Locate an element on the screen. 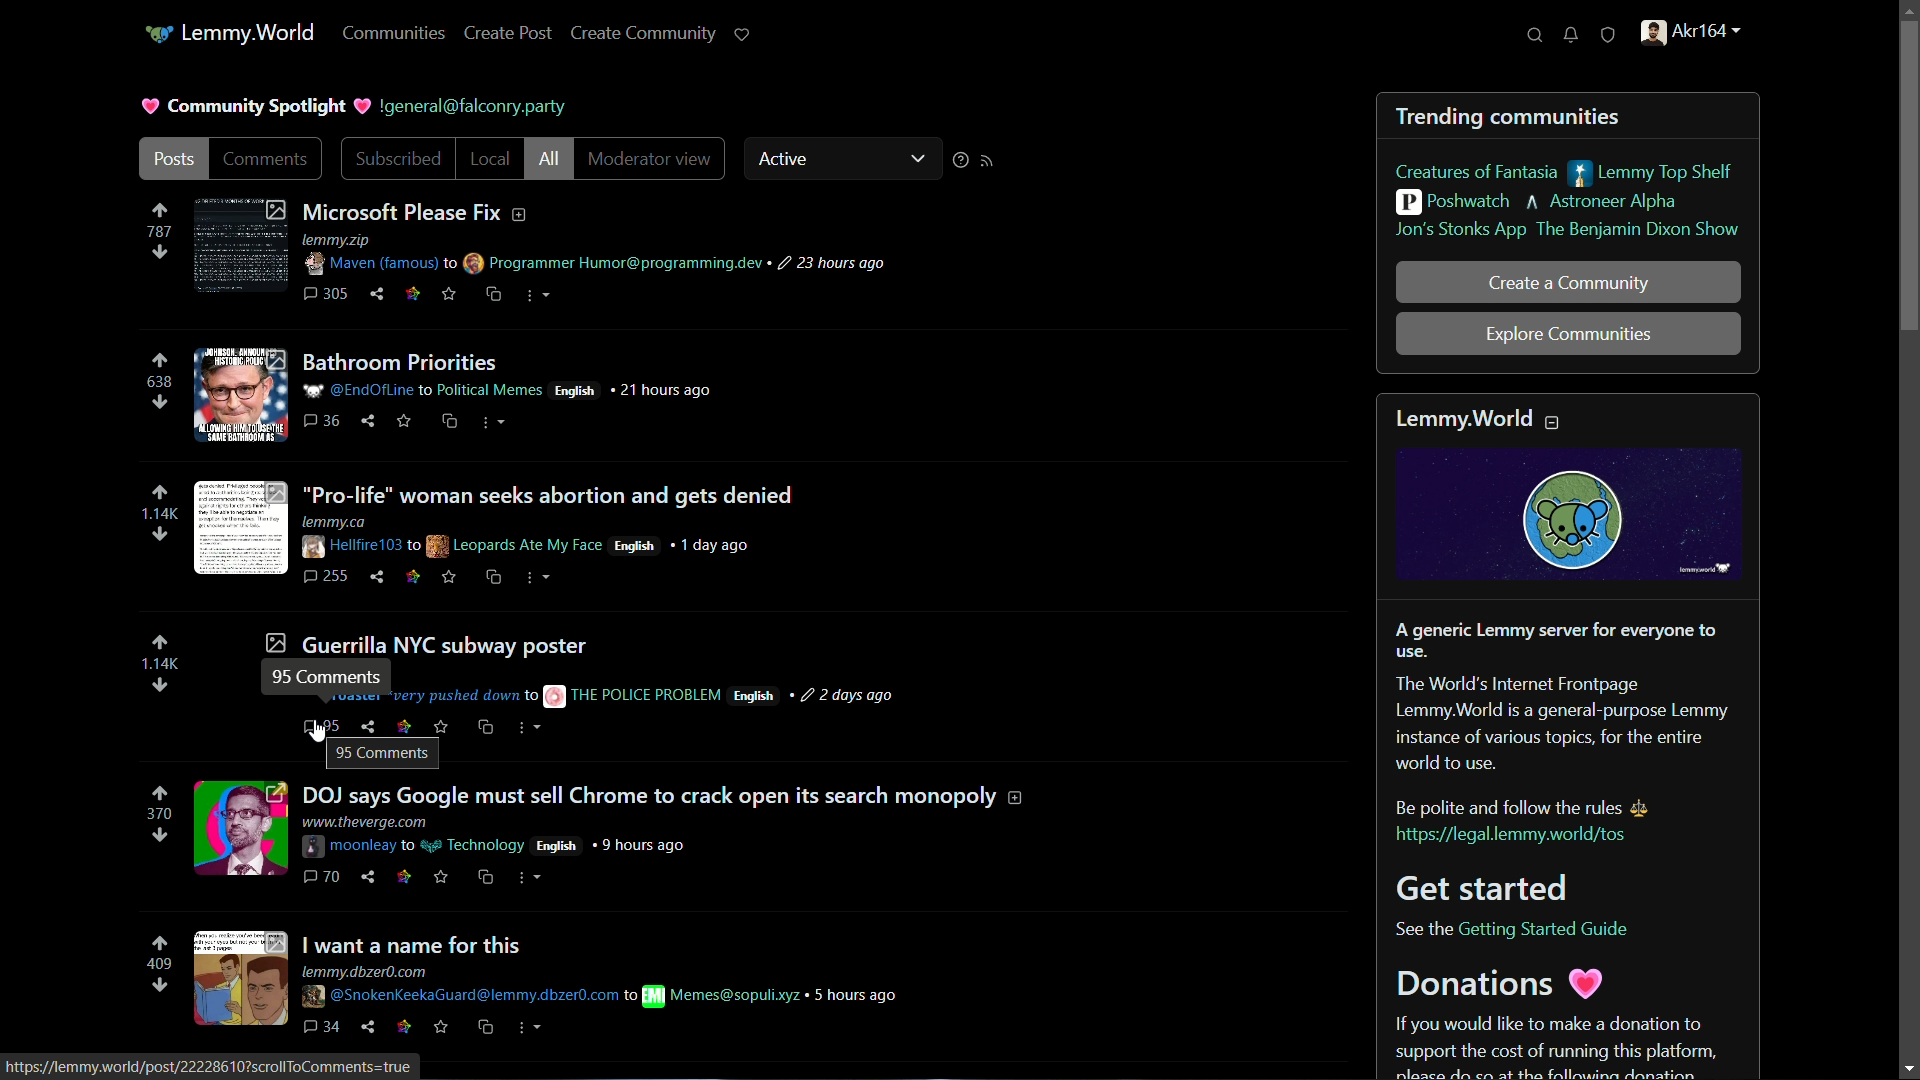  unread notifications is located at coordinates (1573, 35).